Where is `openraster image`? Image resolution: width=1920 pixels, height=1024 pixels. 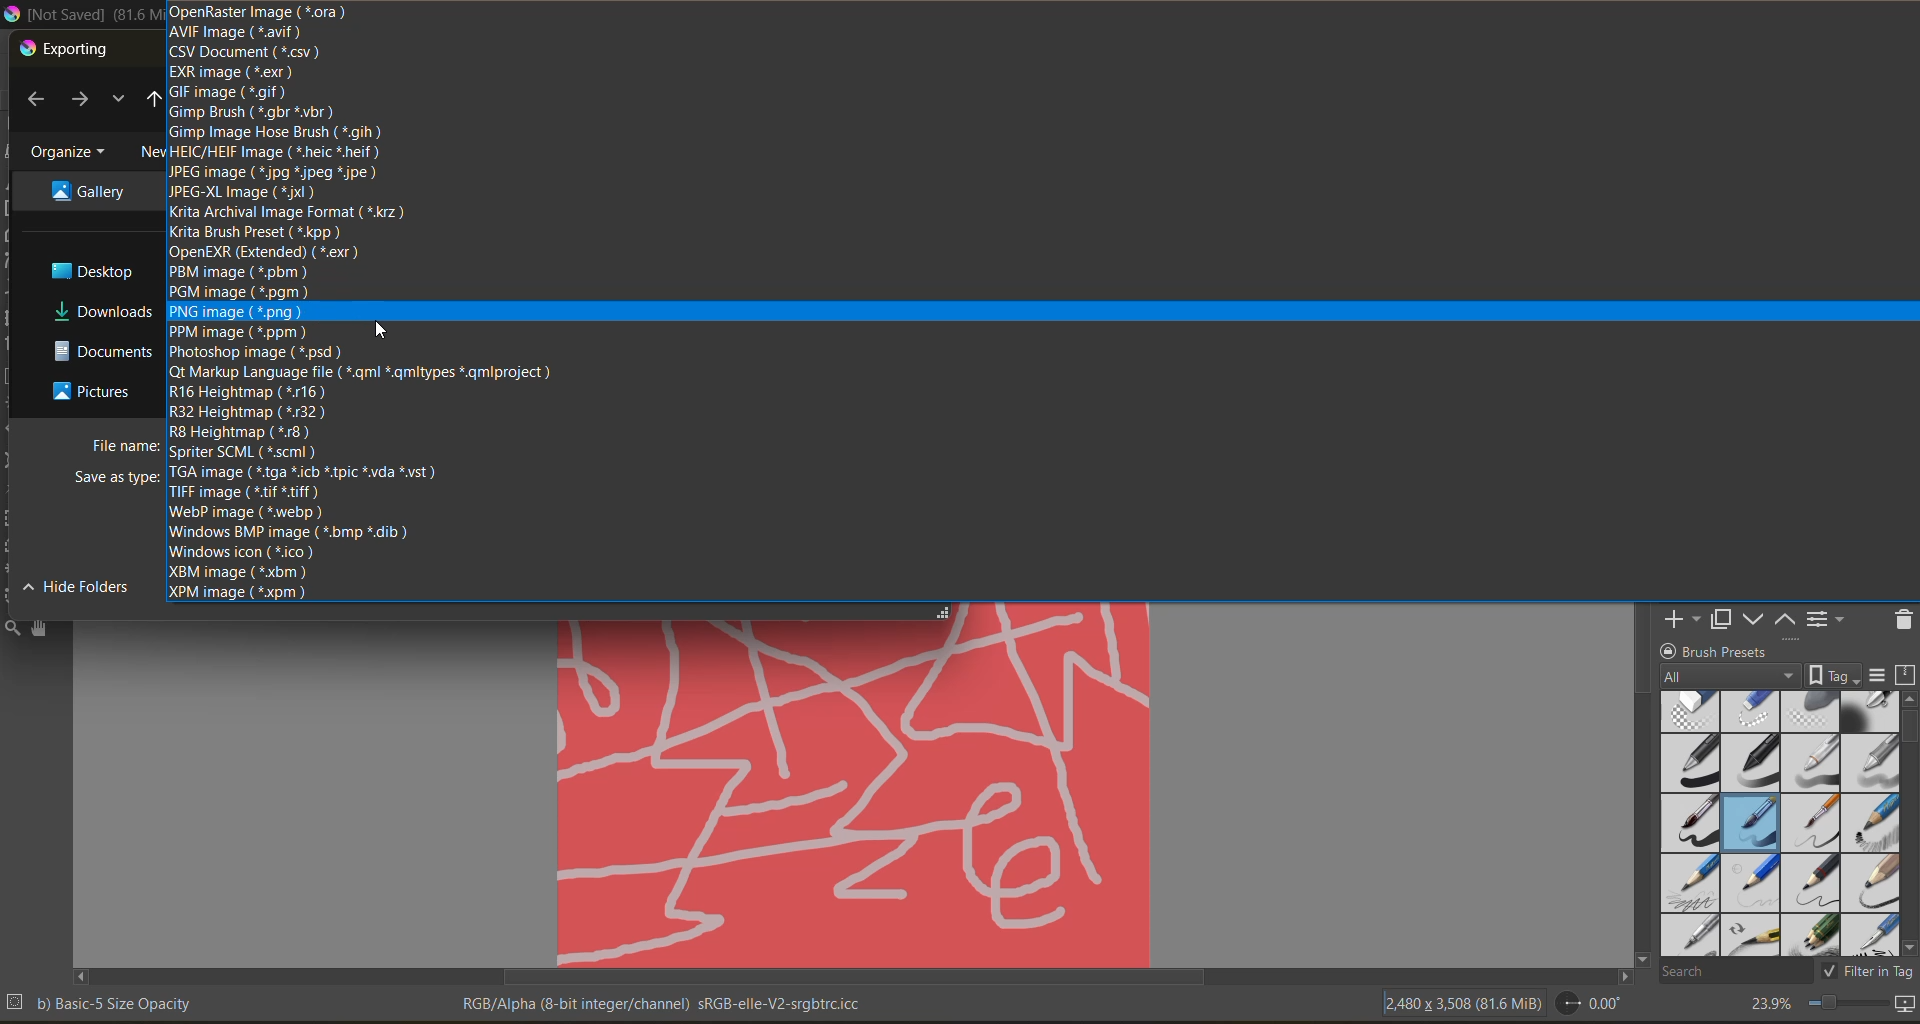
openraster image is located at coordinates (259, 12).